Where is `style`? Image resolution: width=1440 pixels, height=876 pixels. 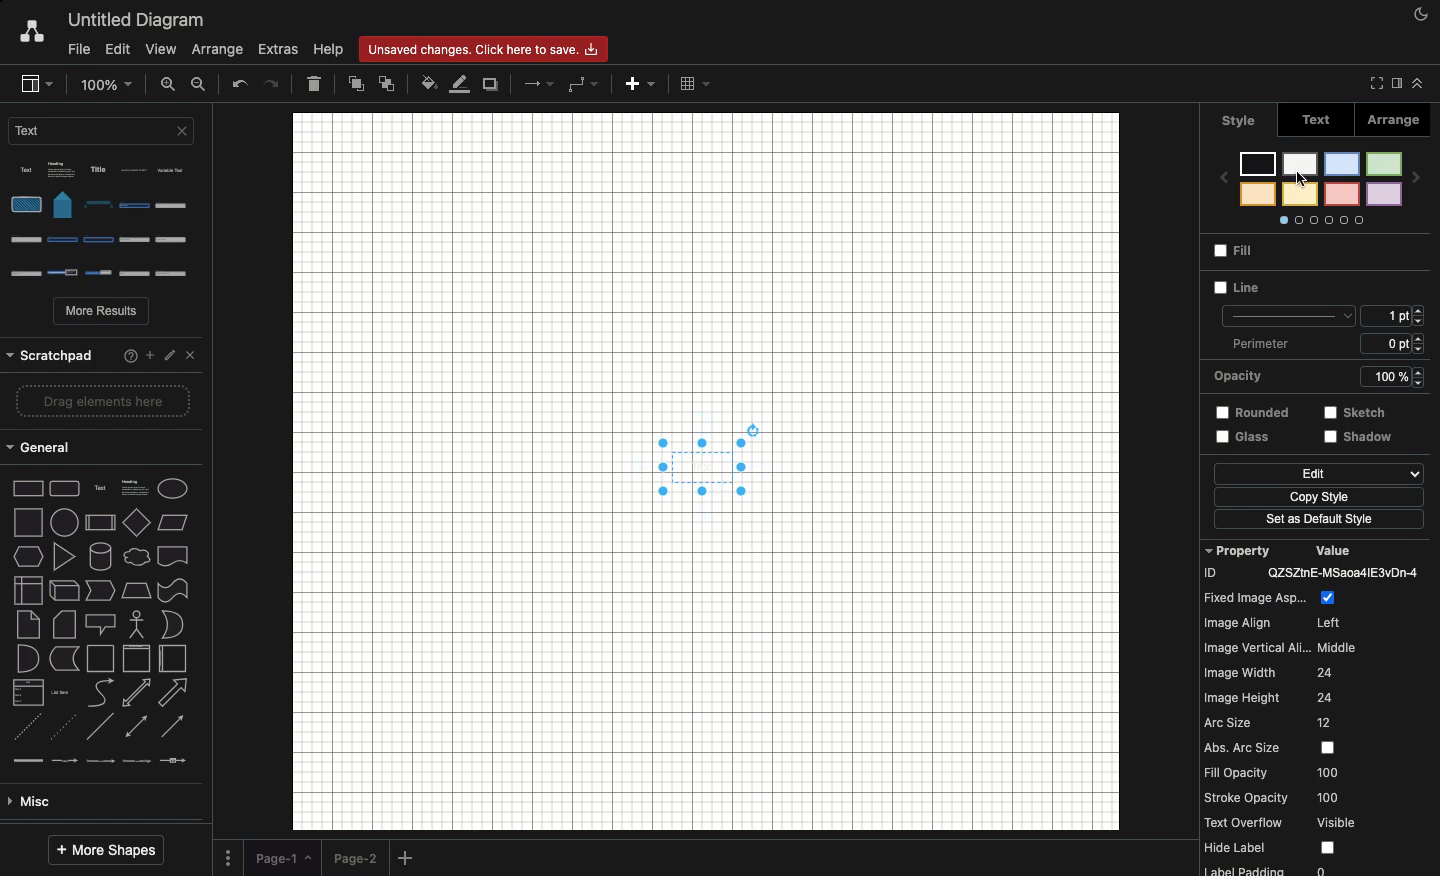
style is located at coordinates (1239, 119).